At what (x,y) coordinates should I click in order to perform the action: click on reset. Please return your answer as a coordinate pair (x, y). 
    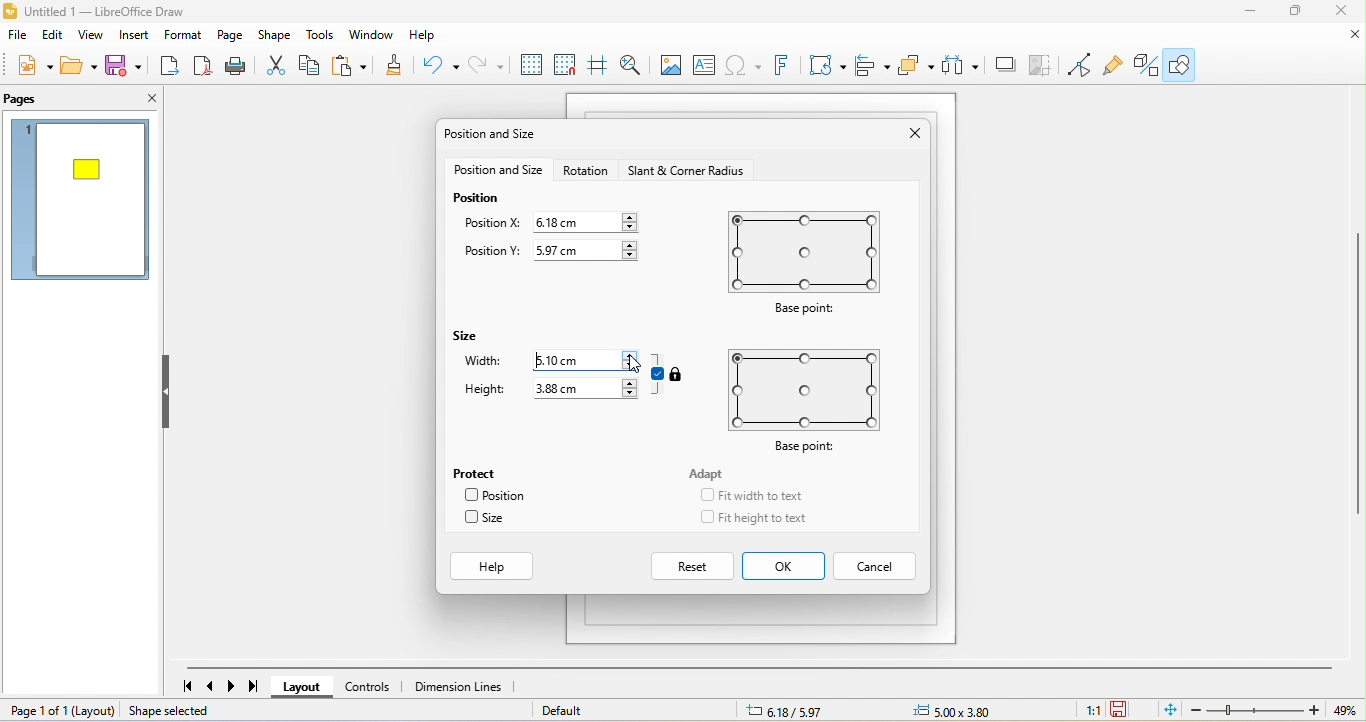
    Looking at the image, I should click on (692, 567).